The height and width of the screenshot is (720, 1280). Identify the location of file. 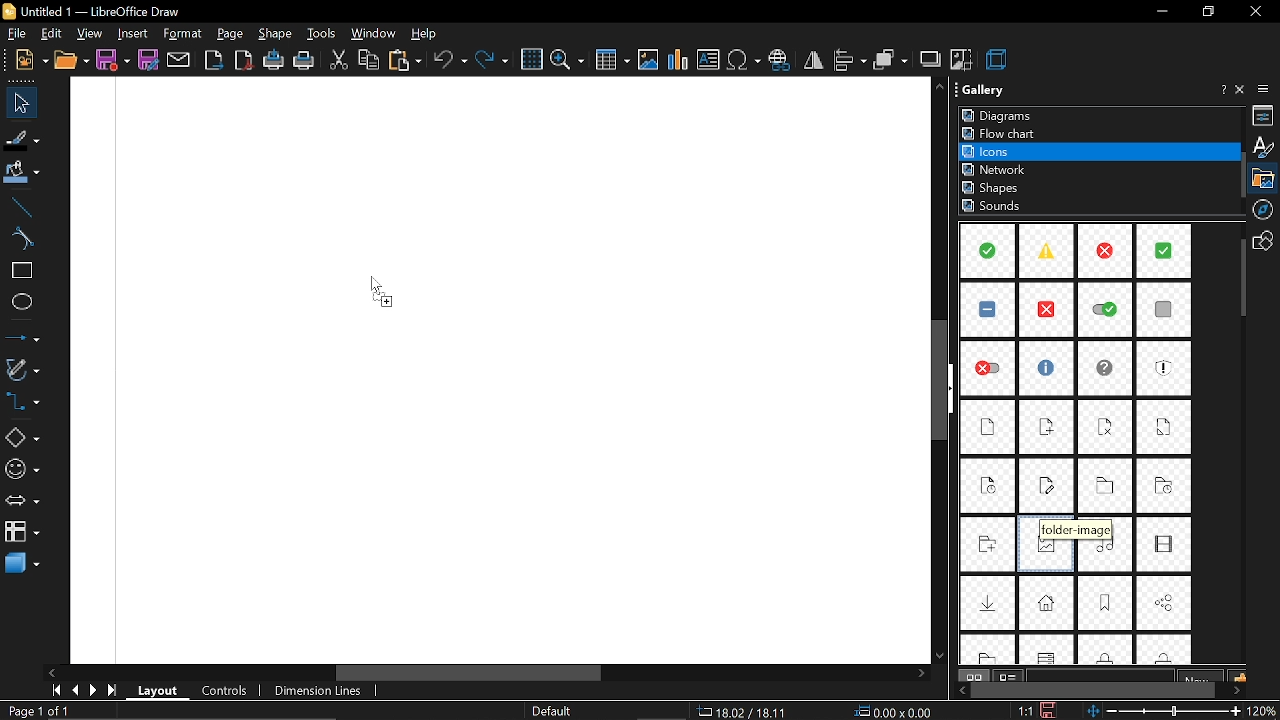
(16, 34).